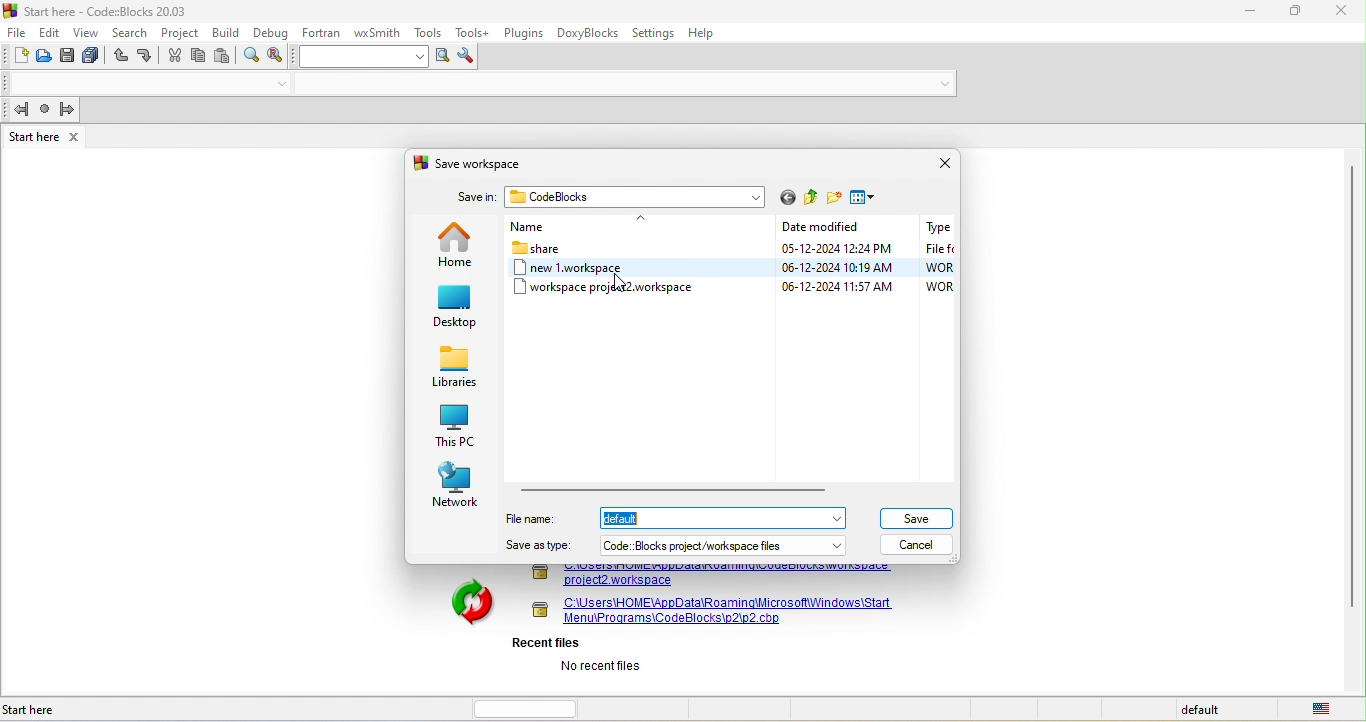 Image resolution: width=1366 pixels, height=722 pixels. What do you see at coordinates (1343, 14) in the screenshot?
I see `close` at bounding box center [1343, 14].